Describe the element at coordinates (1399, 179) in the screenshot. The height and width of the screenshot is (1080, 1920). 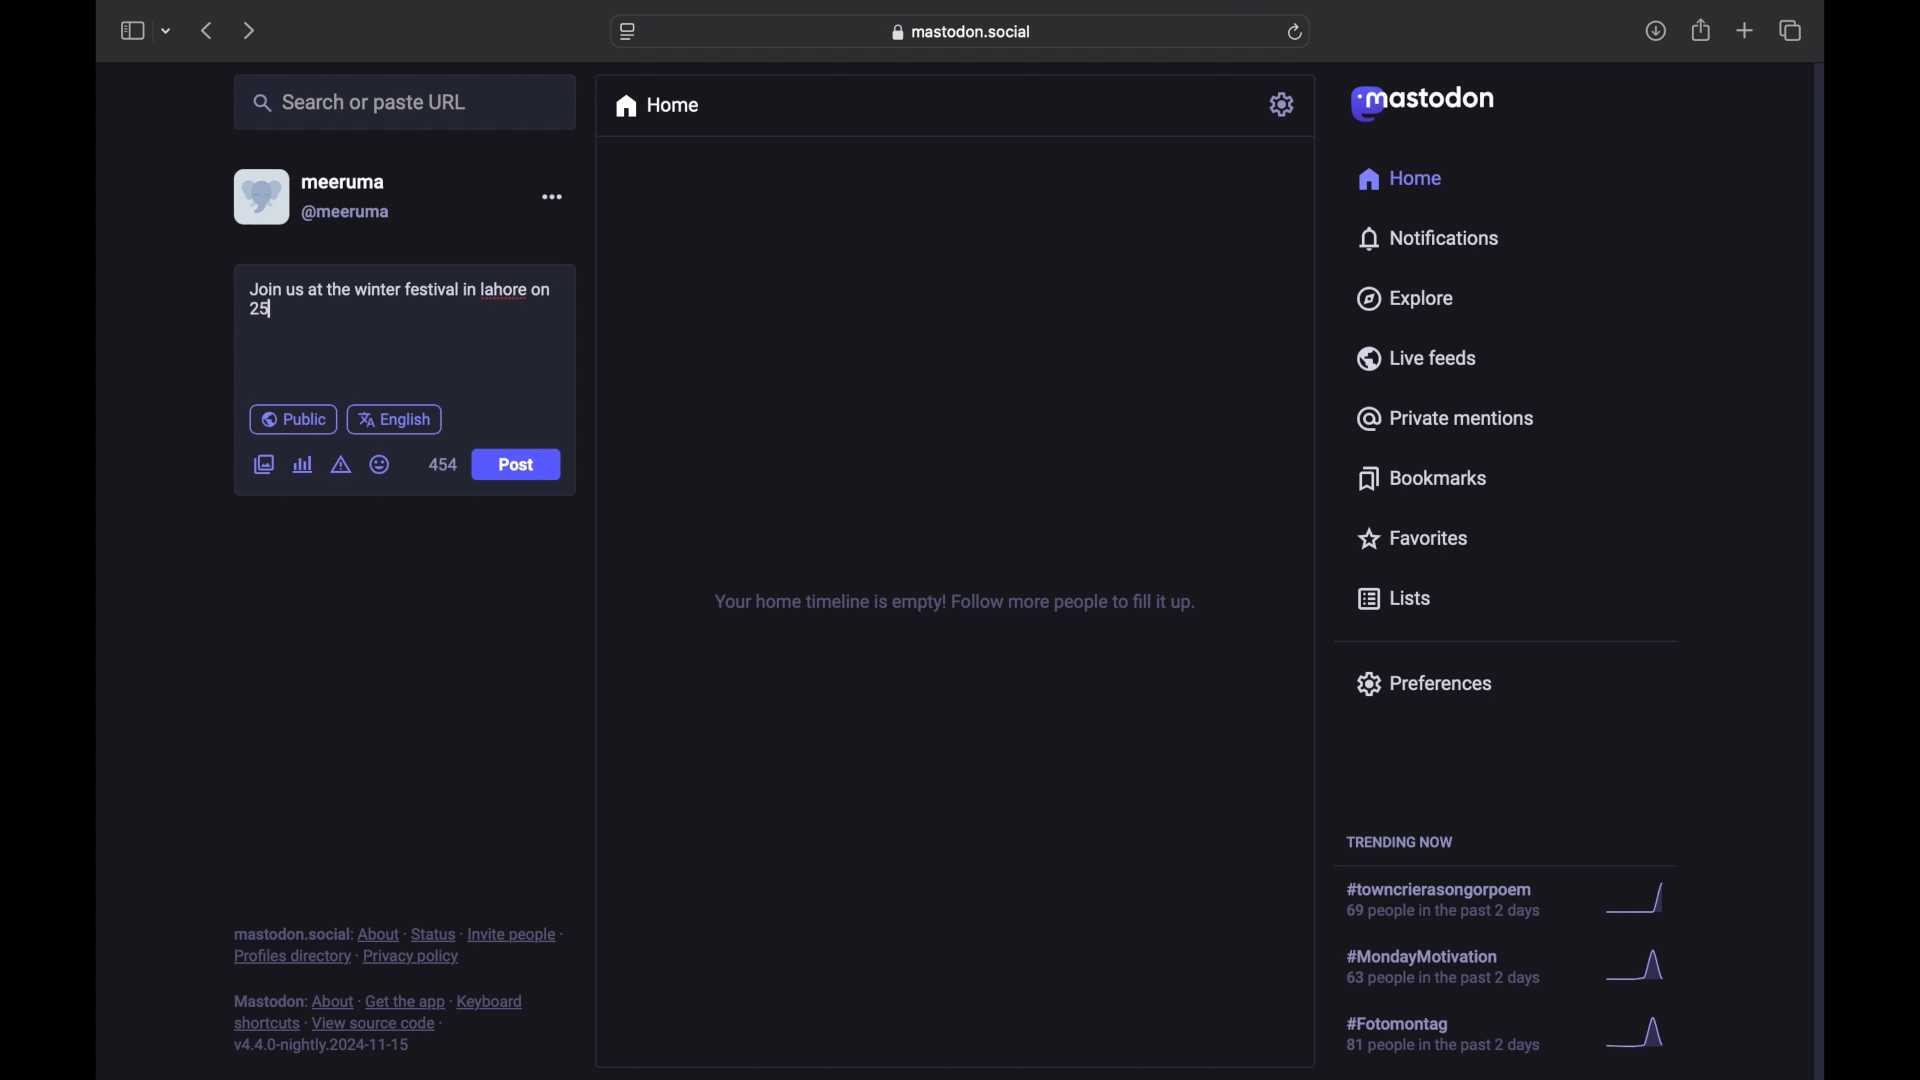
I see `home` at that location.